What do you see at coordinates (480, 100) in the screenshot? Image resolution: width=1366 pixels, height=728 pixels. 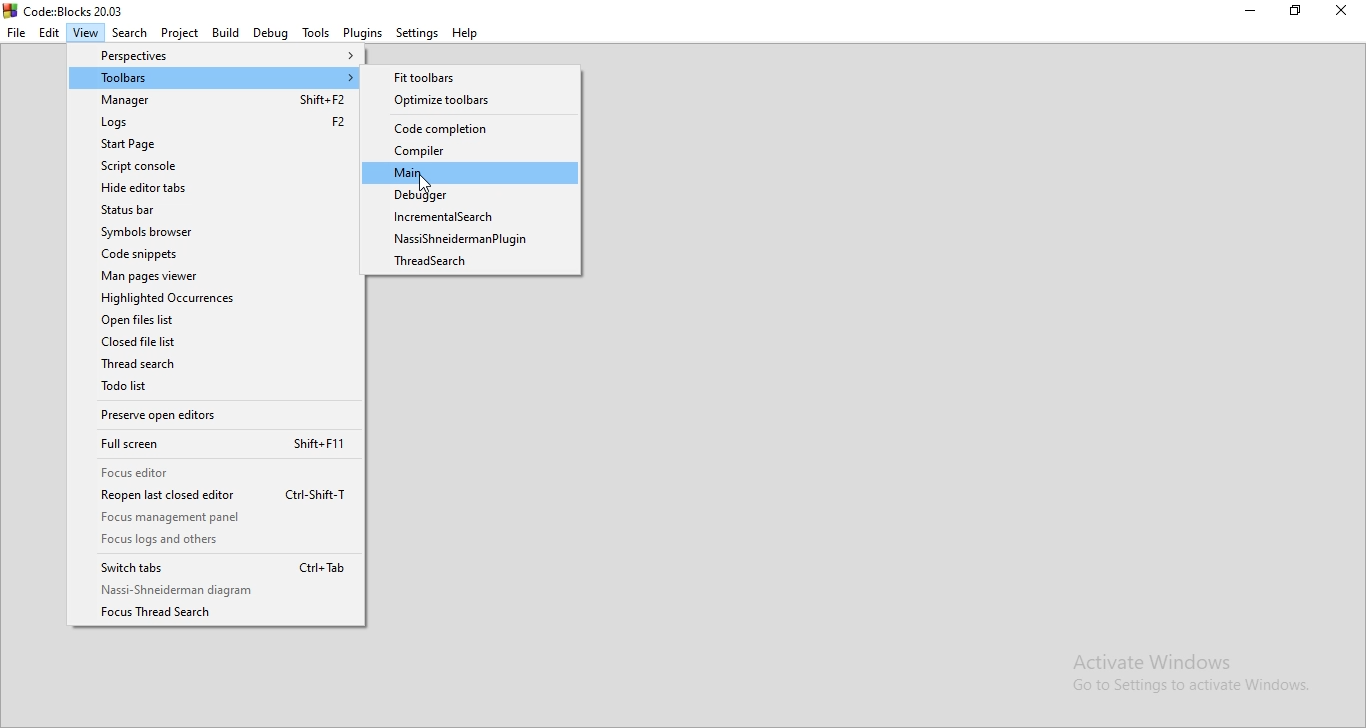 I see `Optimize toolbars` at bounding box center [480, 100].